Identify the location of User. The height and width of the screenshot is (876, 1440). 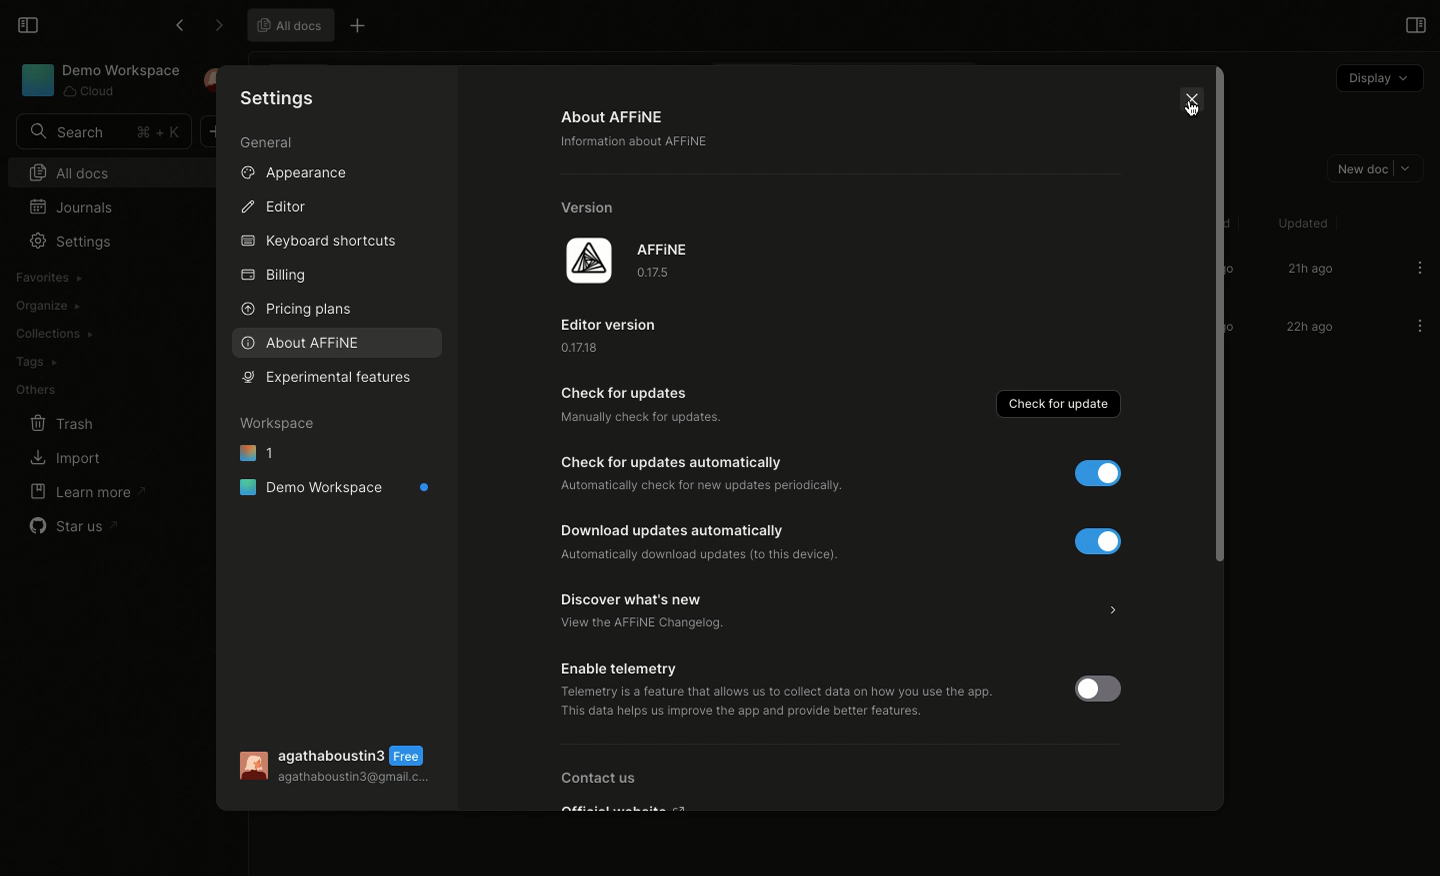
(341, 767).